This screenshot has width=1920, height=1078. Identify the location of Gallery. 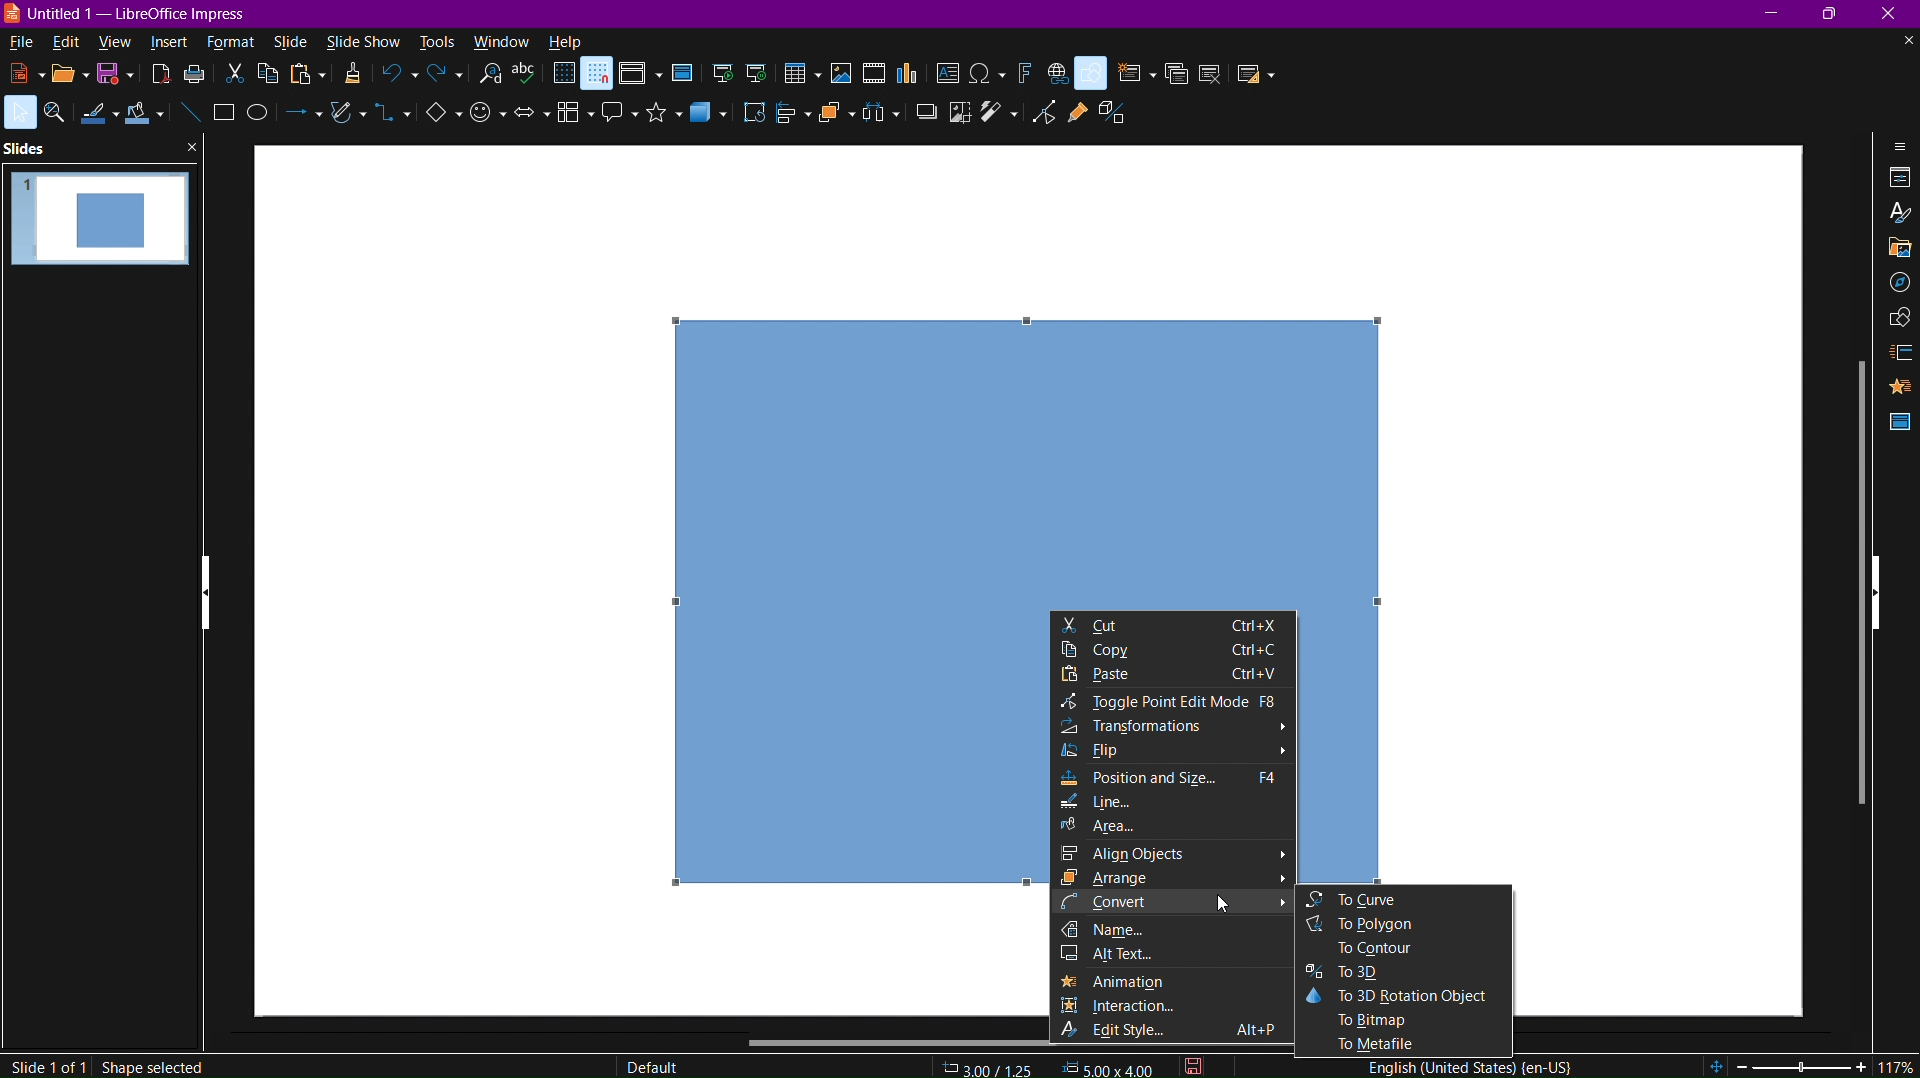
(1892, 249).